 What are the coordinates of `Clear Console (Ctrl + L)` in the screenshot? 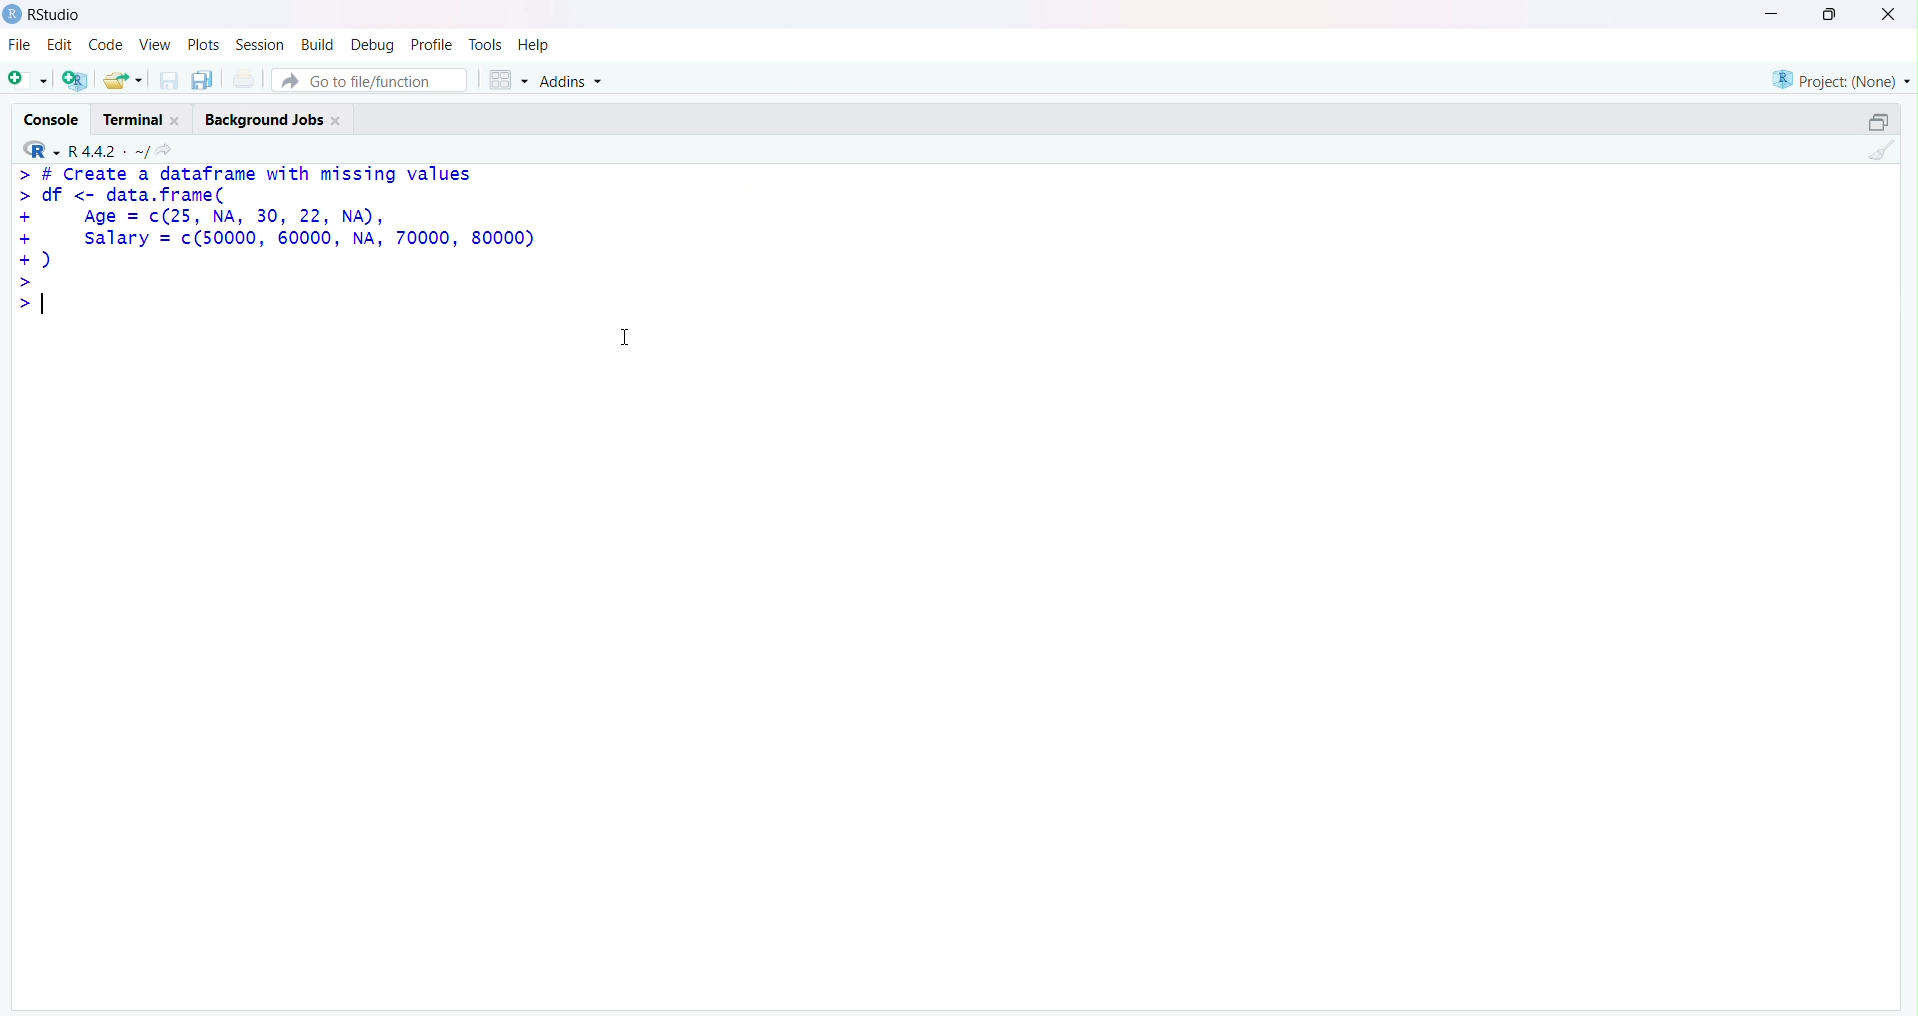 It's located at (1878, 153).